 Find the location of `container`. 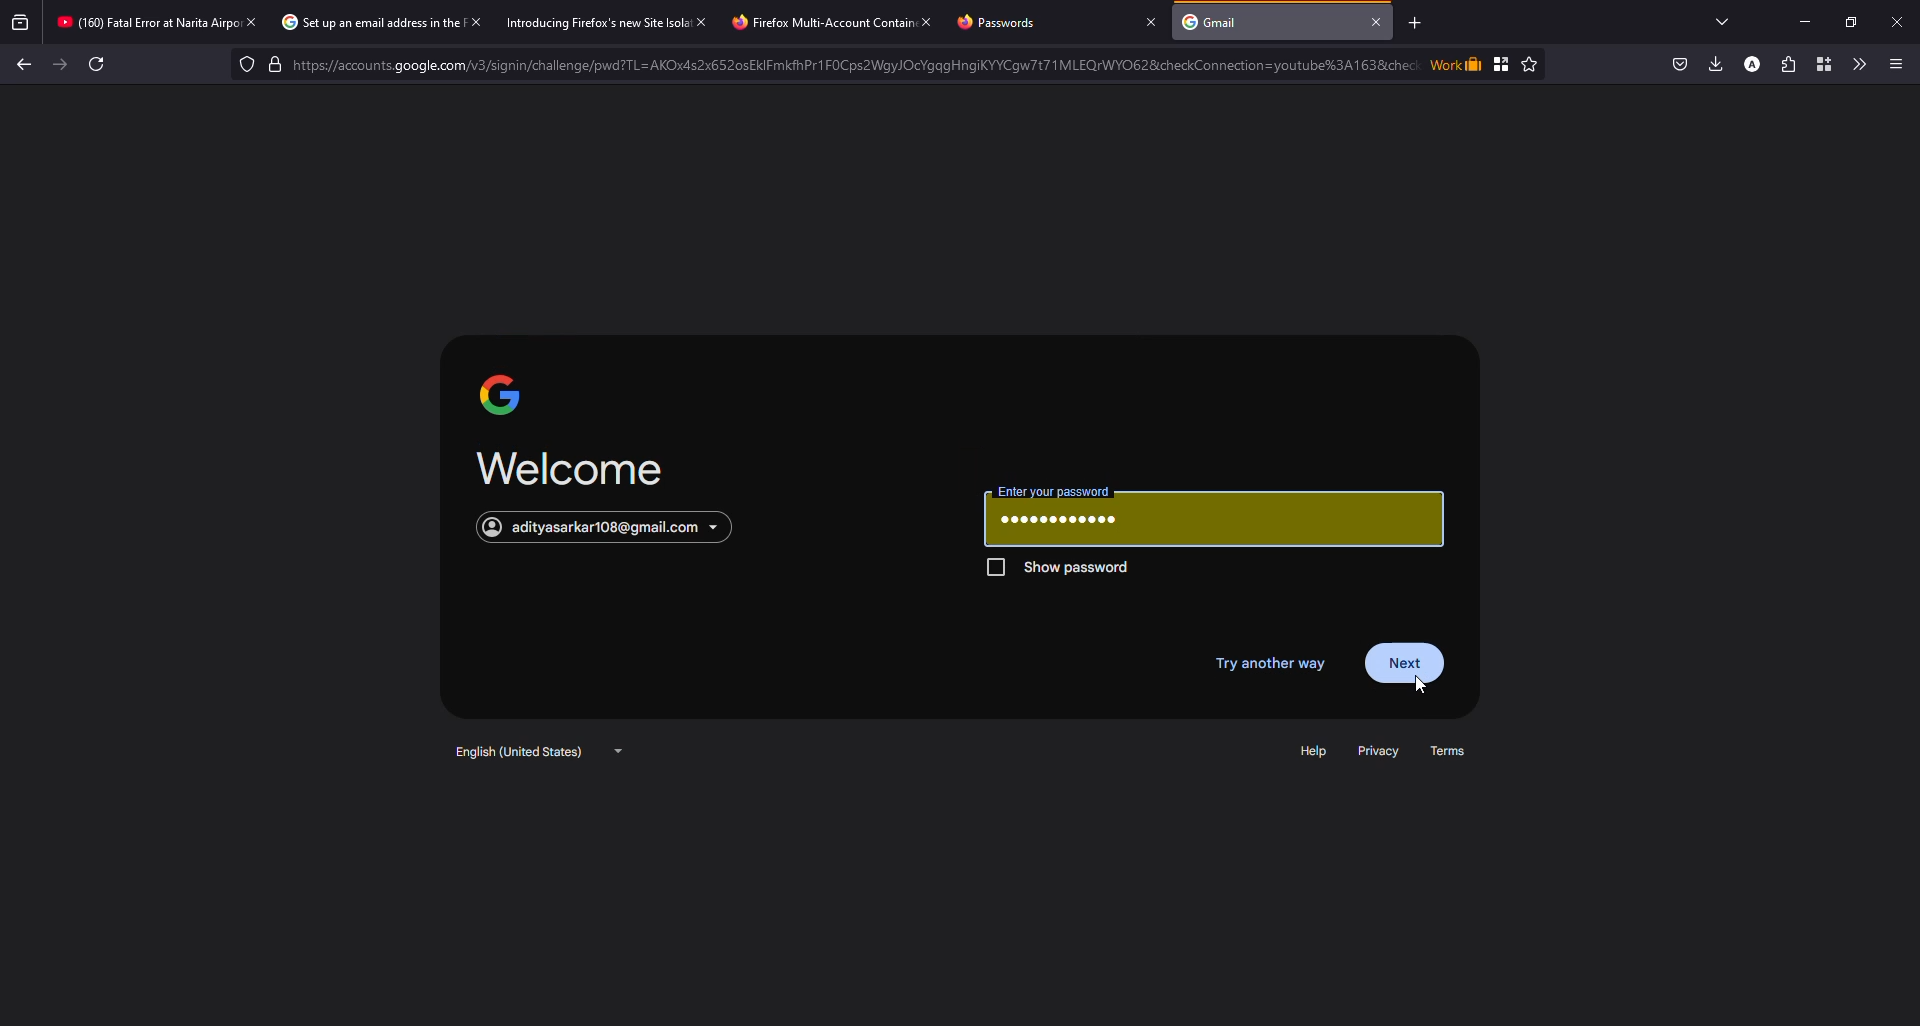

container is located at coordinates (1820, 63).